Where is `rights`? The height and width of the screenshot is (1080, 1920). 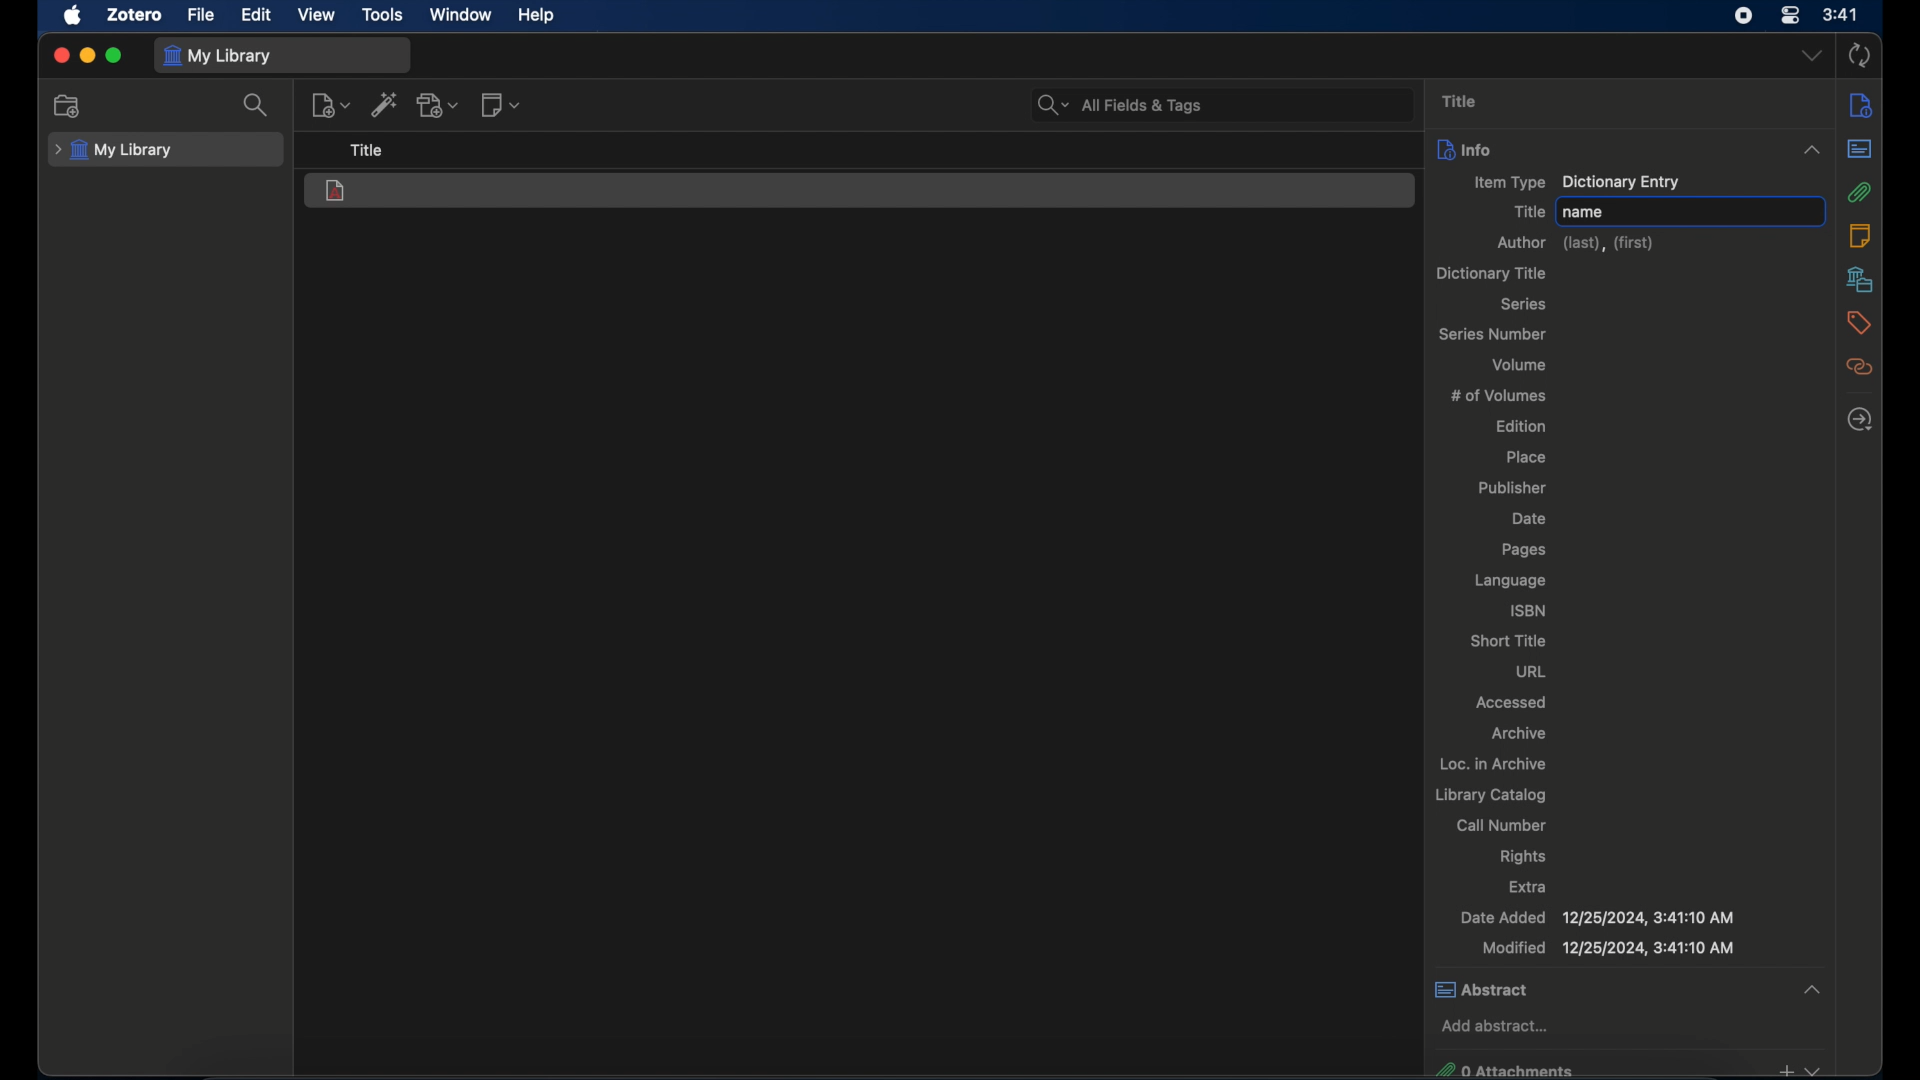
rights is located at coordinates (1523, 857).